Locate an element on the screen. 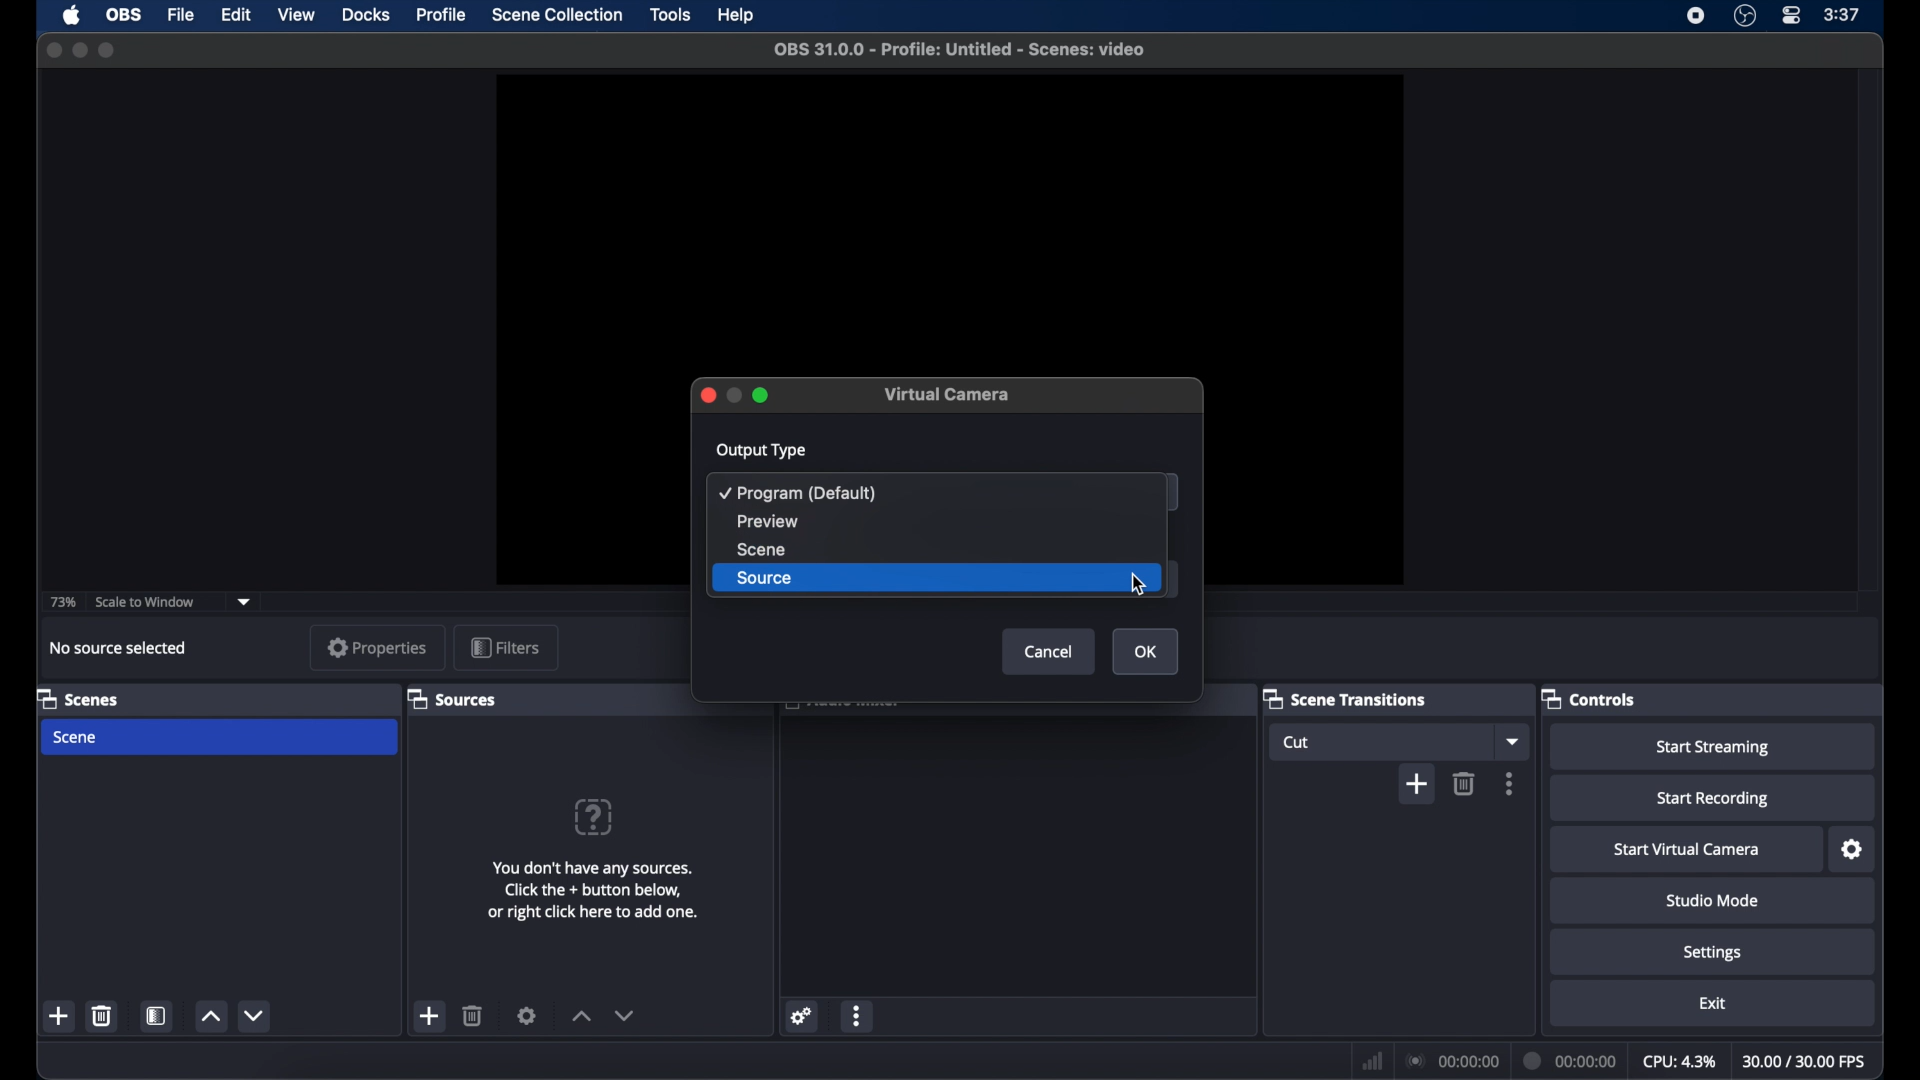 Image resolution: width=1920 pixels, height=1080 pixels. maximize is located at coordinates (109, 50).